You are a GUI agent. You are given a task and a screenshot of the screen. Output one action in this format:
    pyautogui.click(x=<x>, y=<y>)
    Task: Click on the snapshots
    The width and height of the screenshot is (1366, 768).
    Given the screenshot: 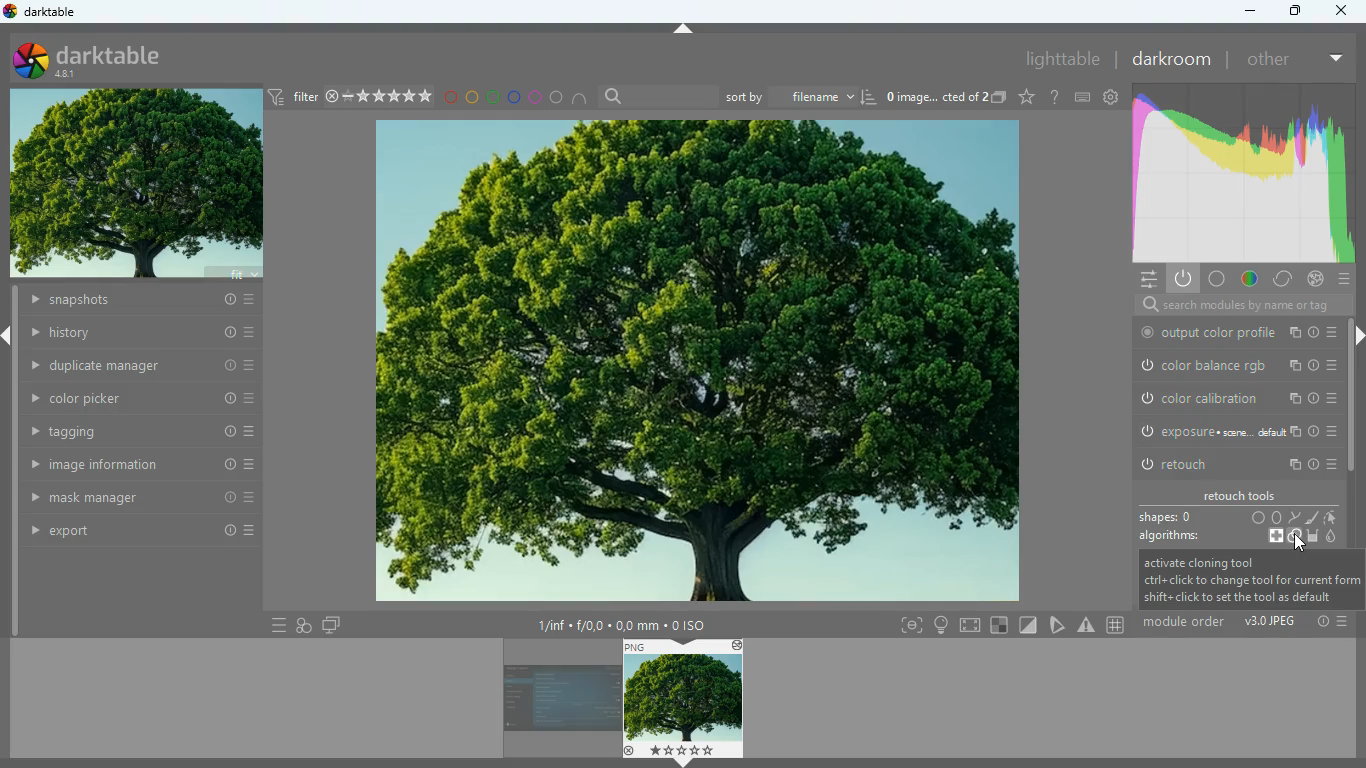 What is the action you would take?
    pyautogui.click(x=146, y=302)
    